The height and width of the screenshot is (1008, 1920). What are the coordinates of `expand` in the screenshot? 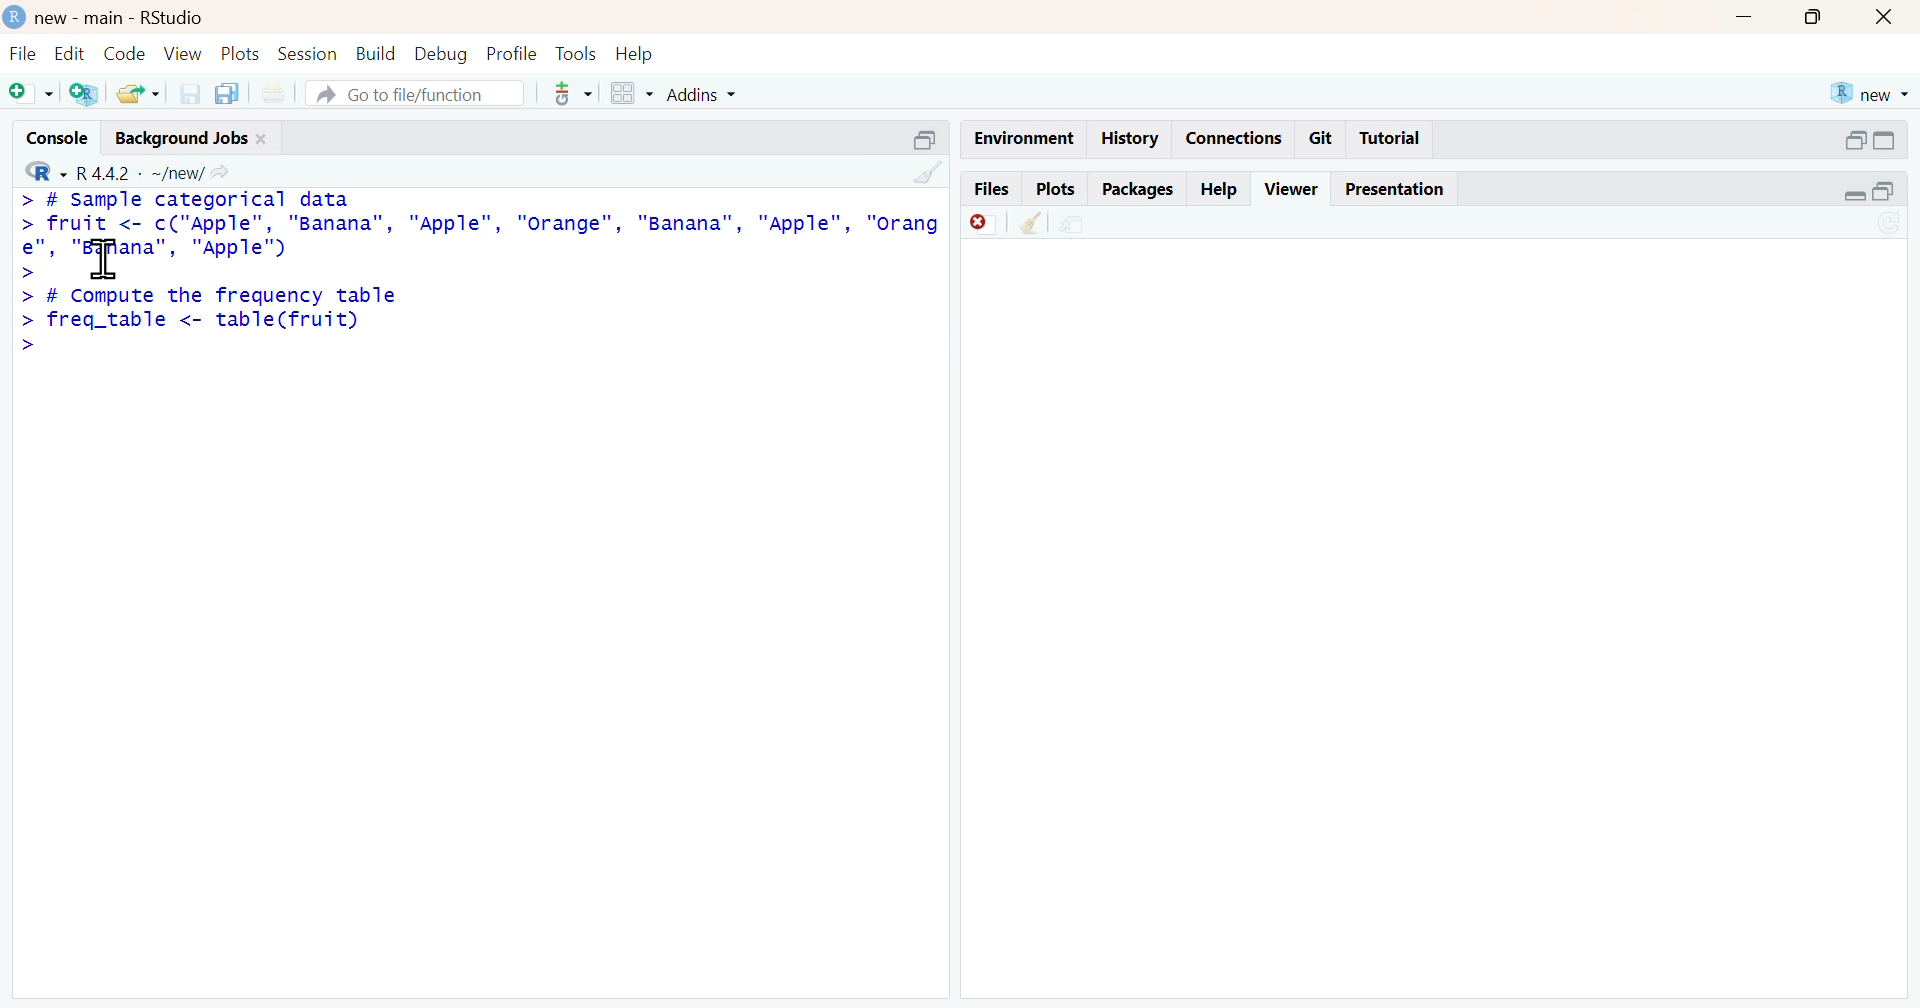 It's located at (1853, 142).